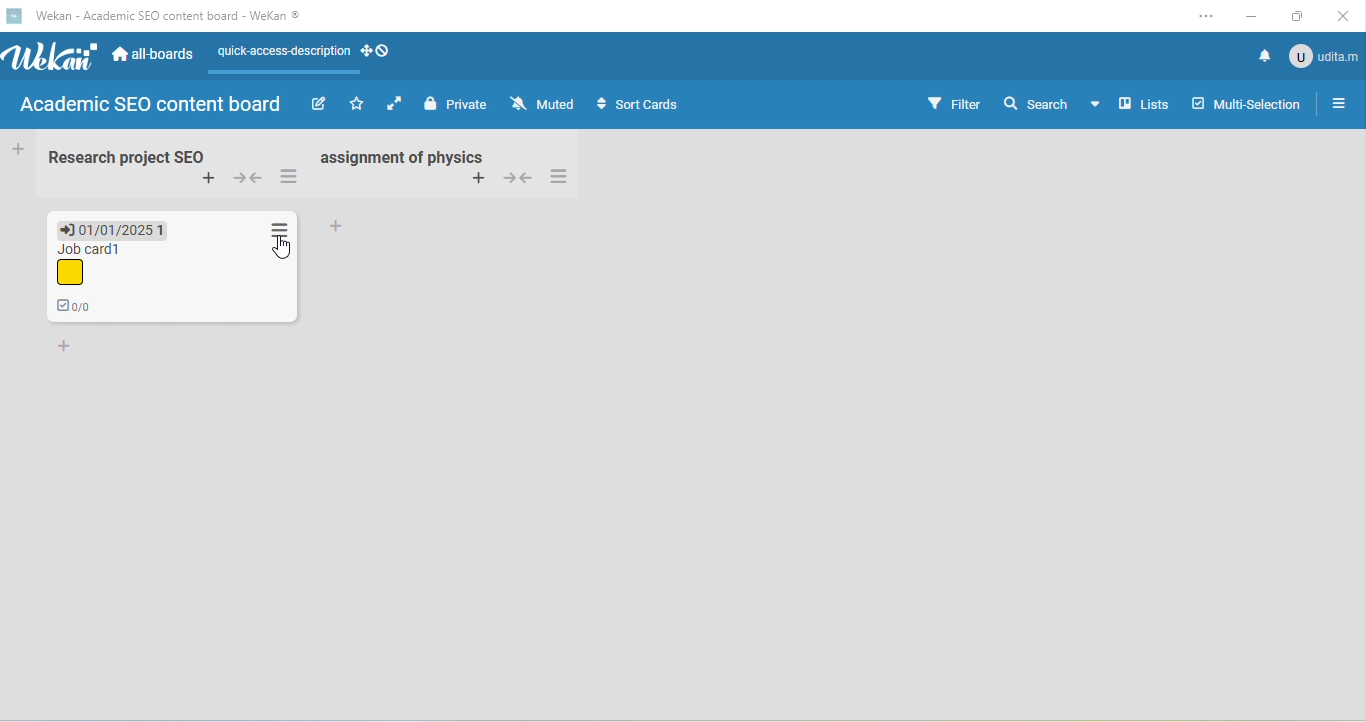 The height and width of the screenshot is (722, 1366). I want to click on private, so click(458, 105).